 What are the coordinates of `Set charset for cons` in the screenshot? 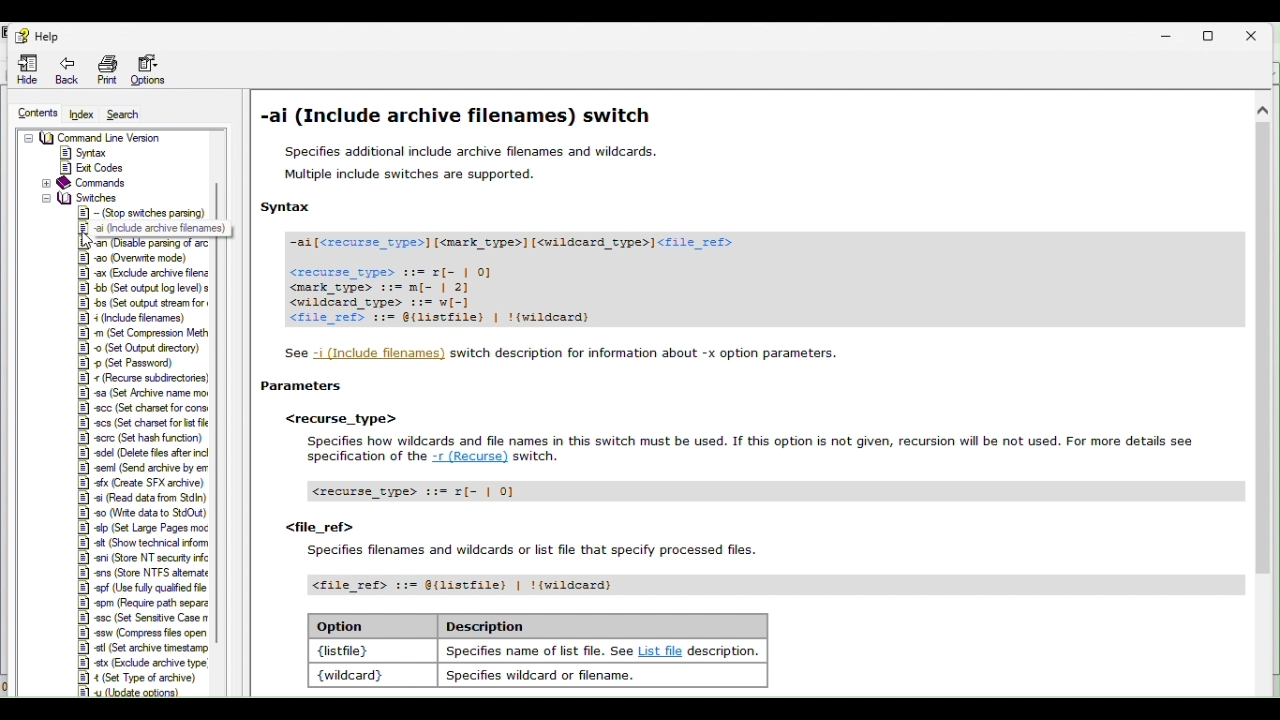 It's located at (143, 406).